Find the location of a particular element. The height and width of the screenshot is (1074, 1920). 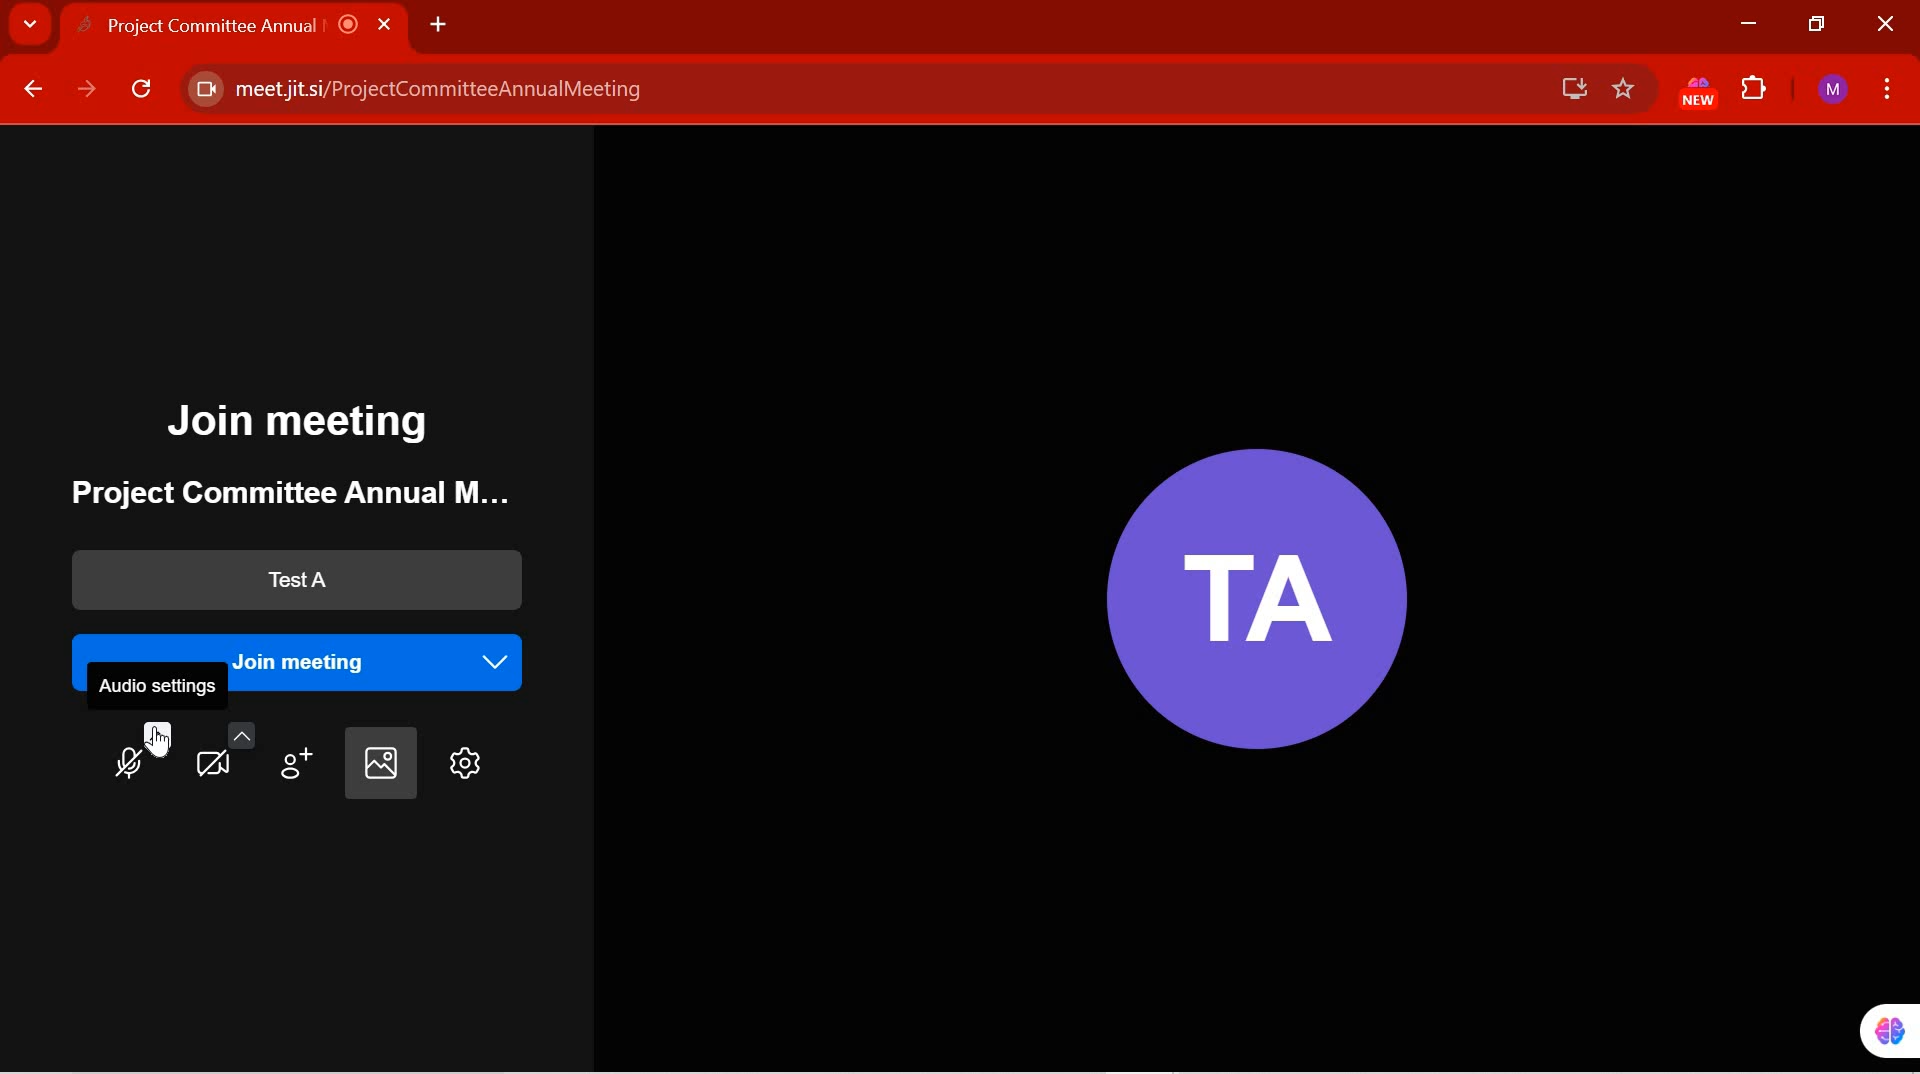

FORWARD is located at coordinates (87, 90).